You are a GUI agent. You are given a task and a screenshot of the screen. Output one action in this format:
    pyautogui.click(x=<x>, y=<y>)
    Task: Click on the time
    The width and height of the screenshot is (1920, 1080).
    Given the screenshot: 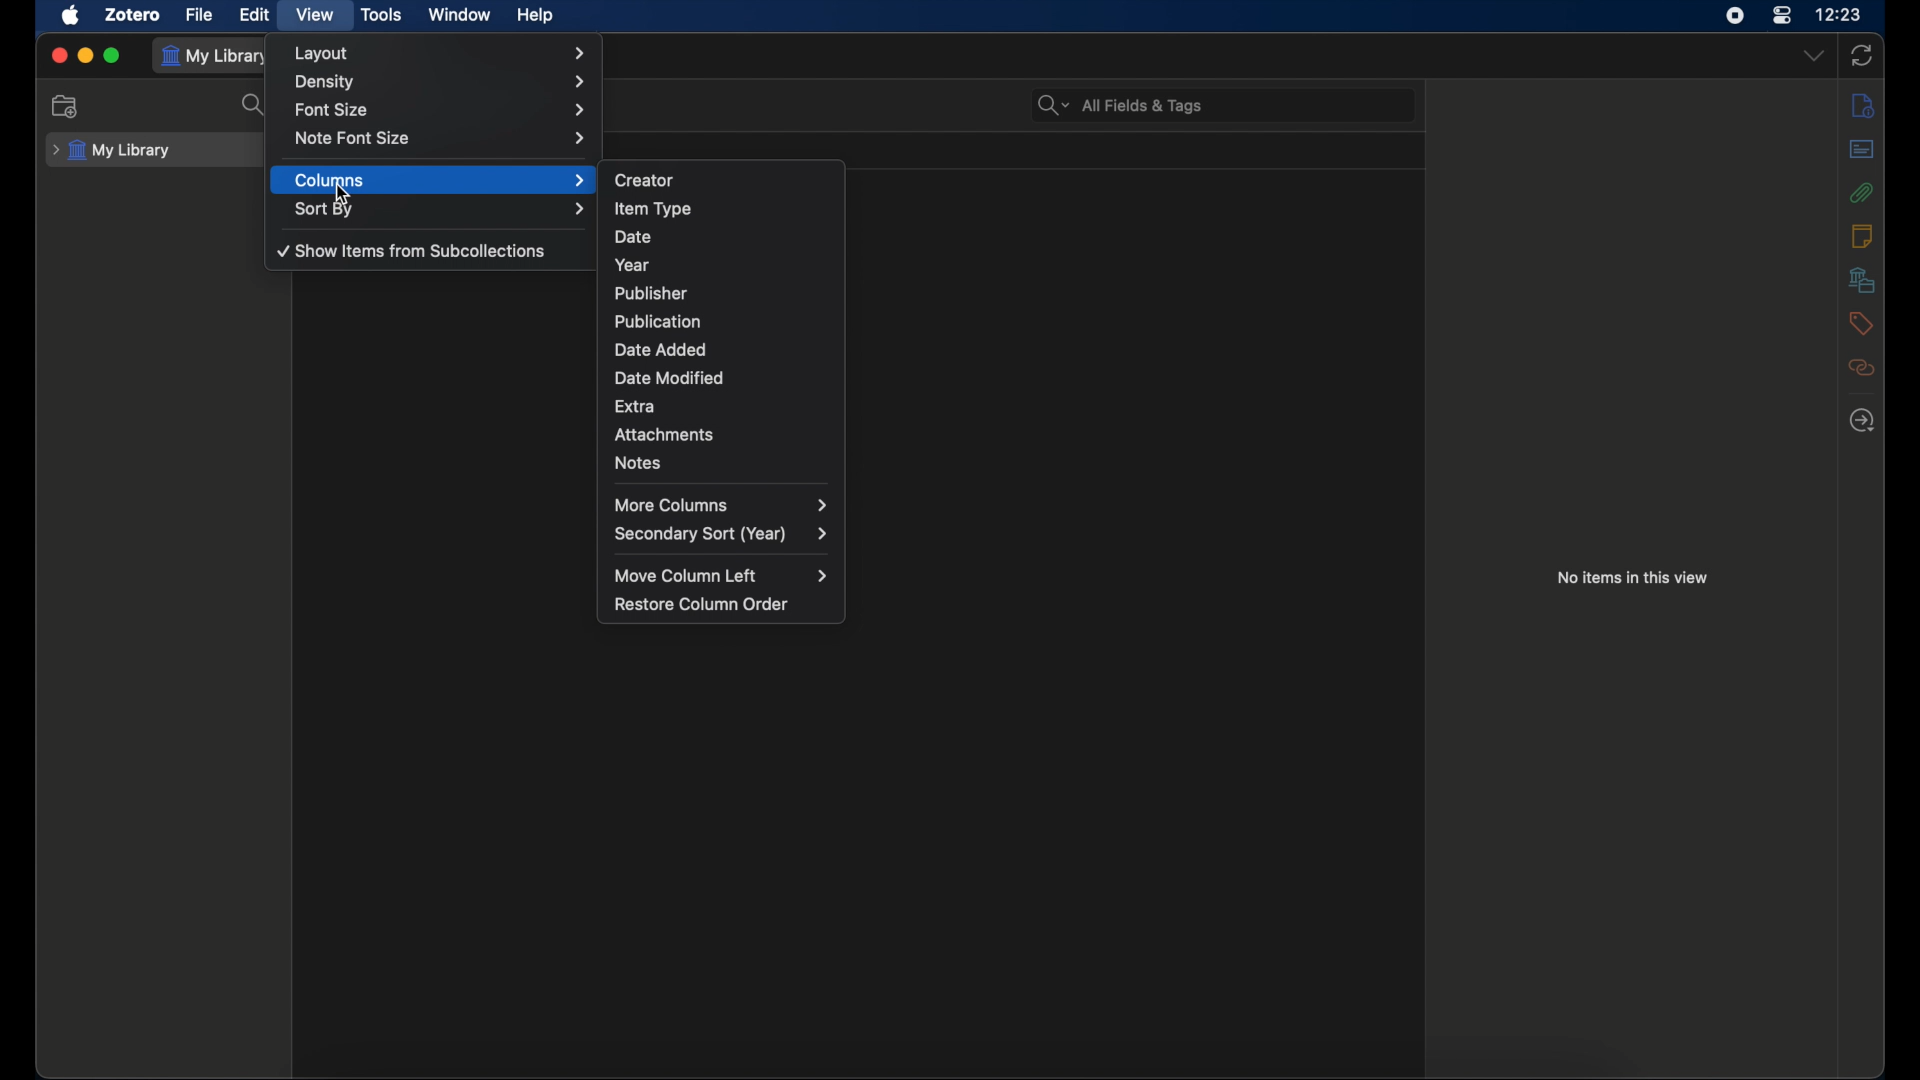 What is the action you would take?
    pyautogui.click(x=1840, y=13)
    